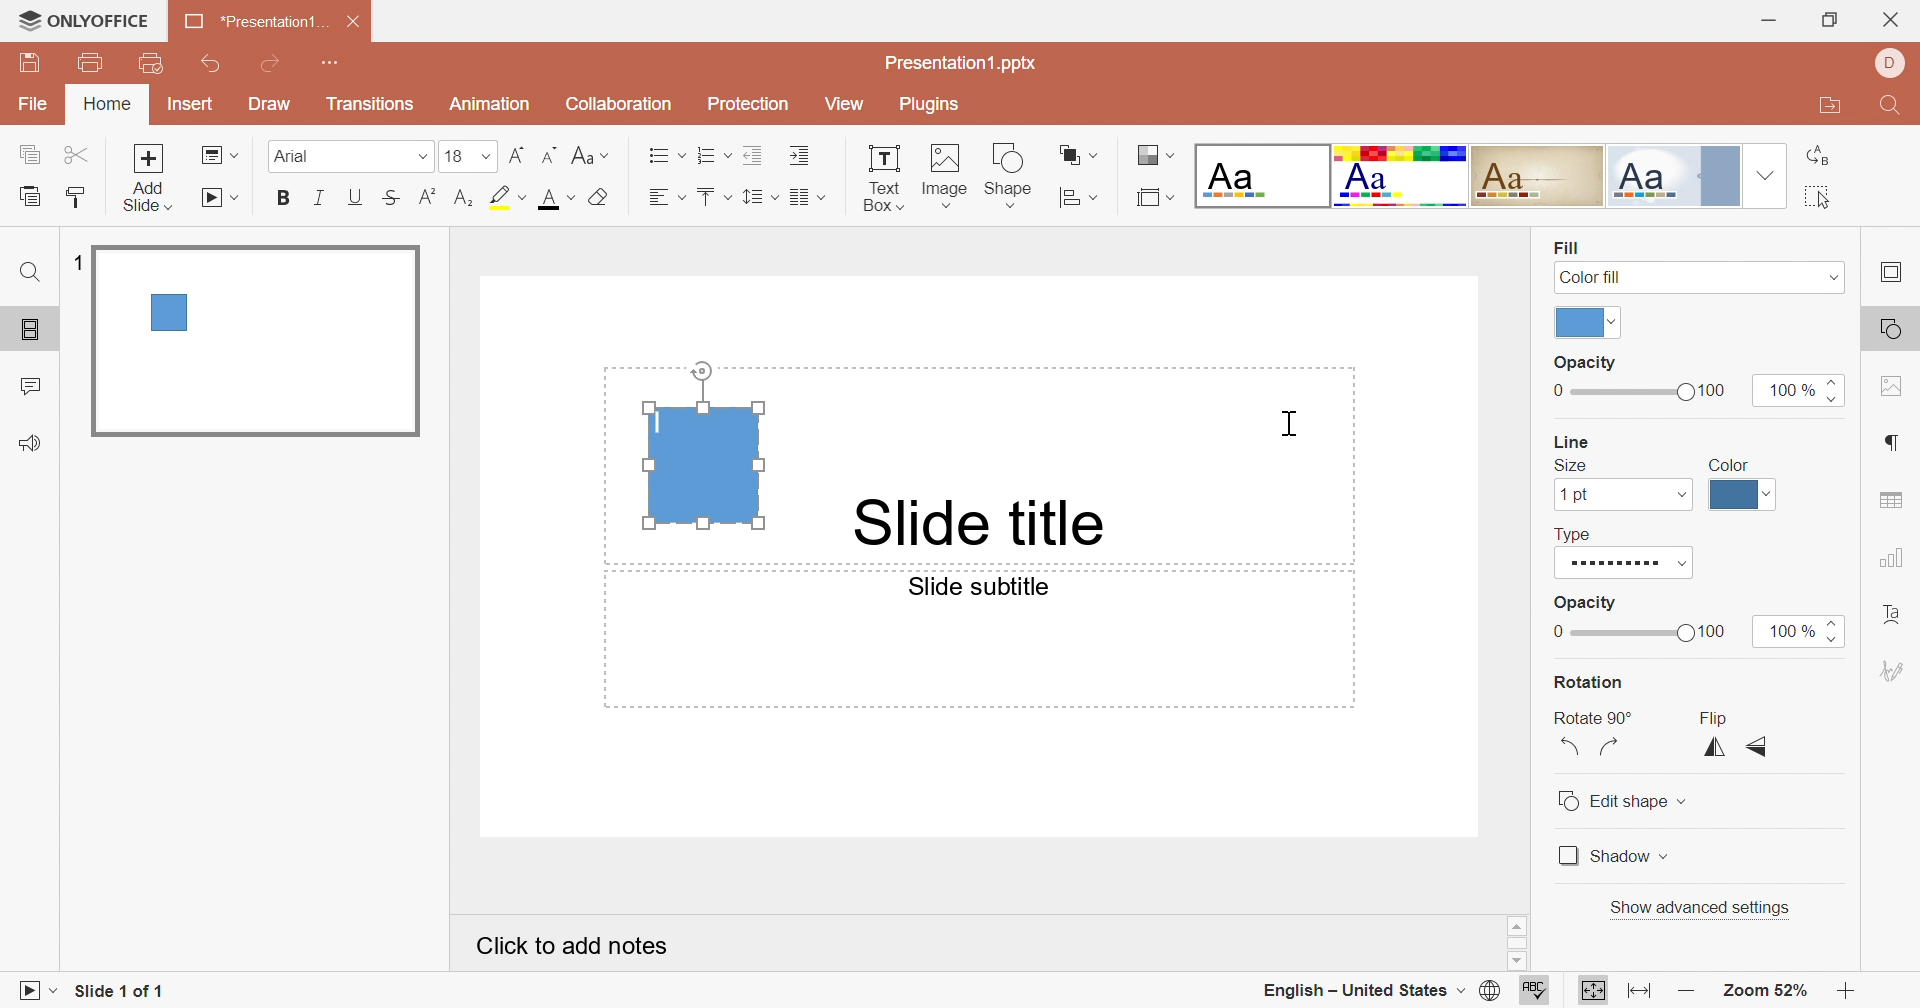  Describe the element at coordinates (1636, 991) in the screenshot. I see `Fit to width` at that location.